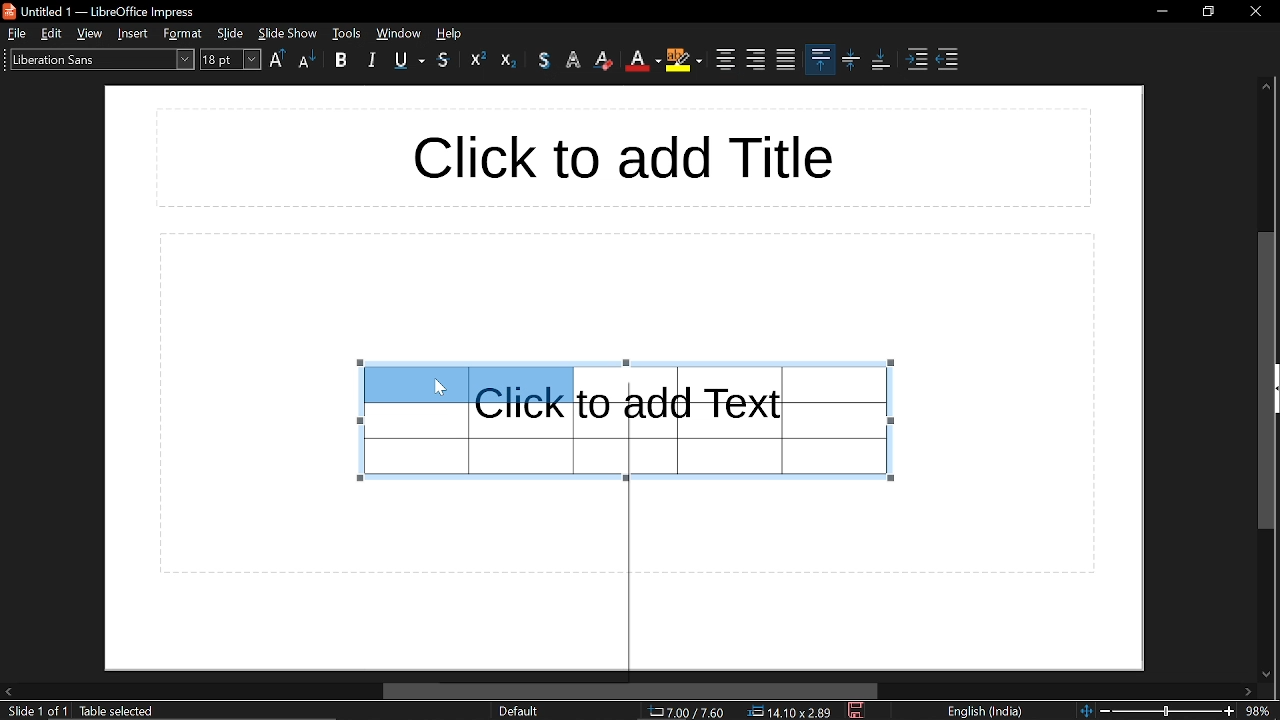 The image size is (1280, 720). Describe the element at coordinates (786, 60) in the screenshot. I see `justified` at that location.